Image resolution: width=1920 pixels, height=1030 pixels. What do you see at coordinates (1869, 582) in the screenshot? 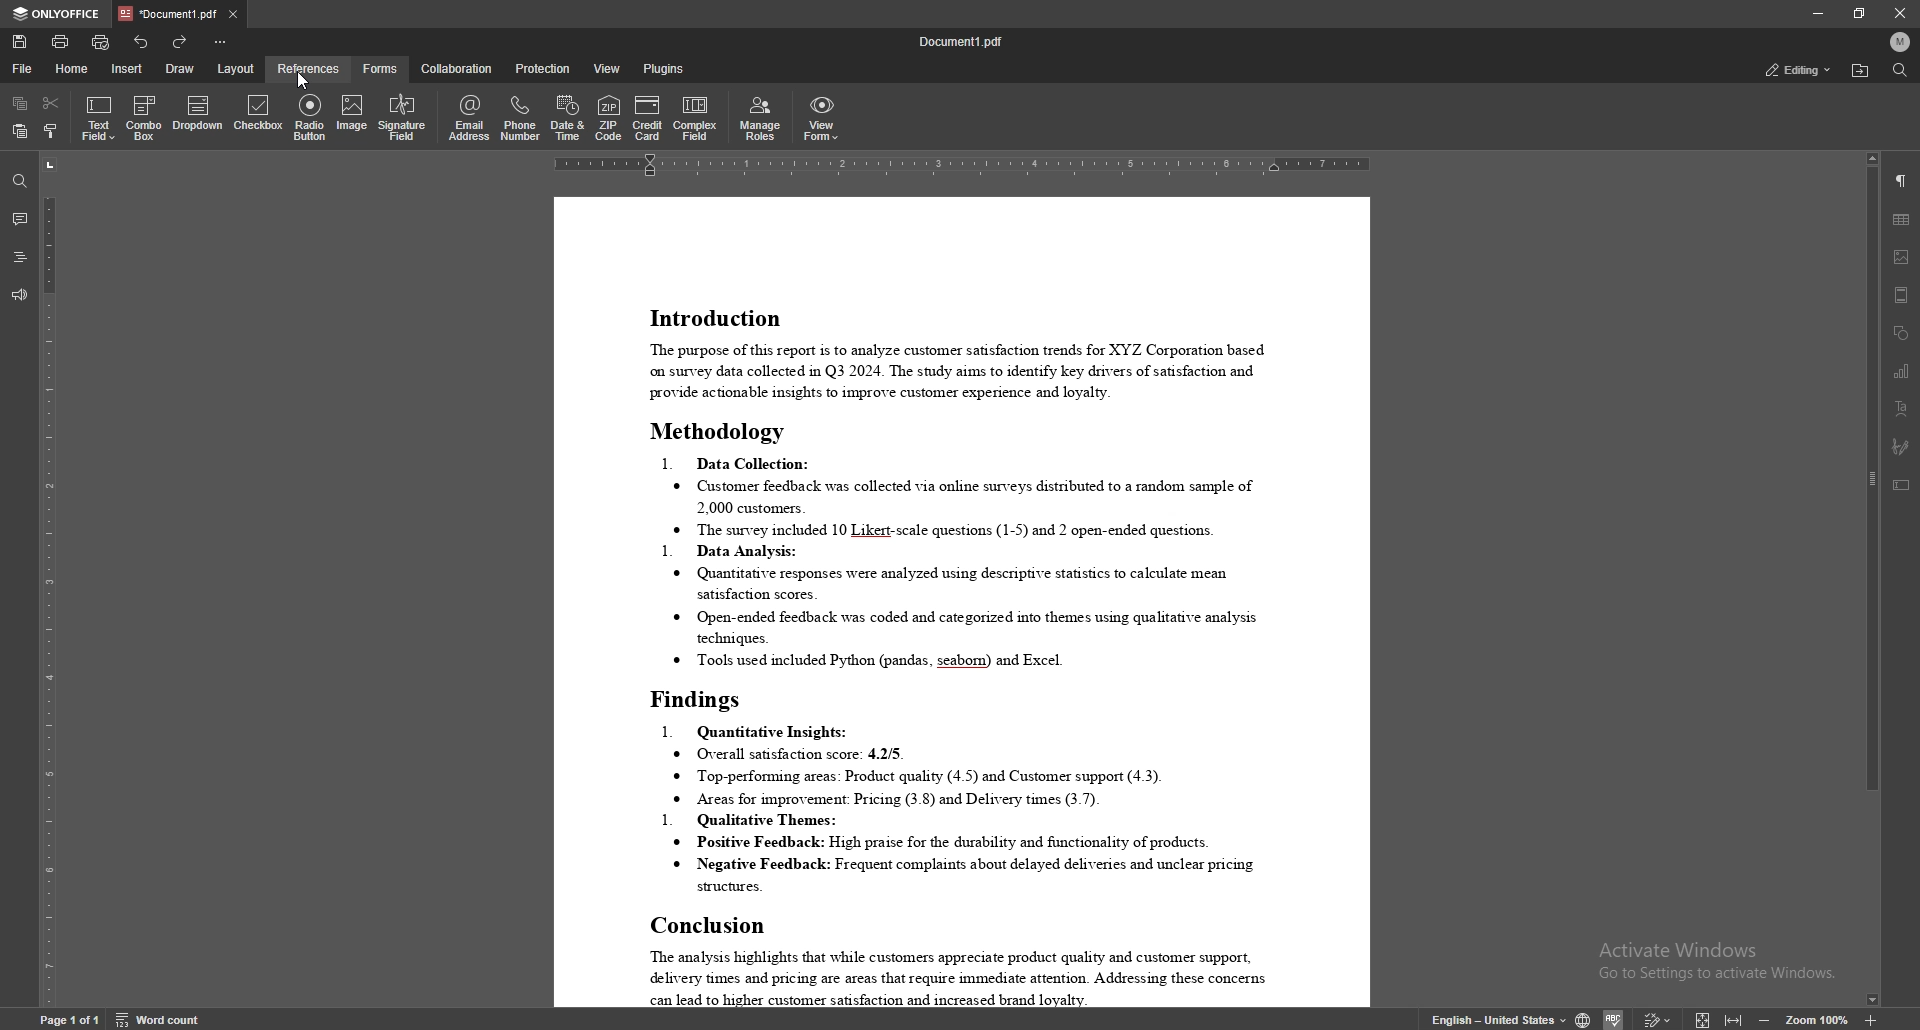
I see `scroll bar` at bounding box center [1869, 582].